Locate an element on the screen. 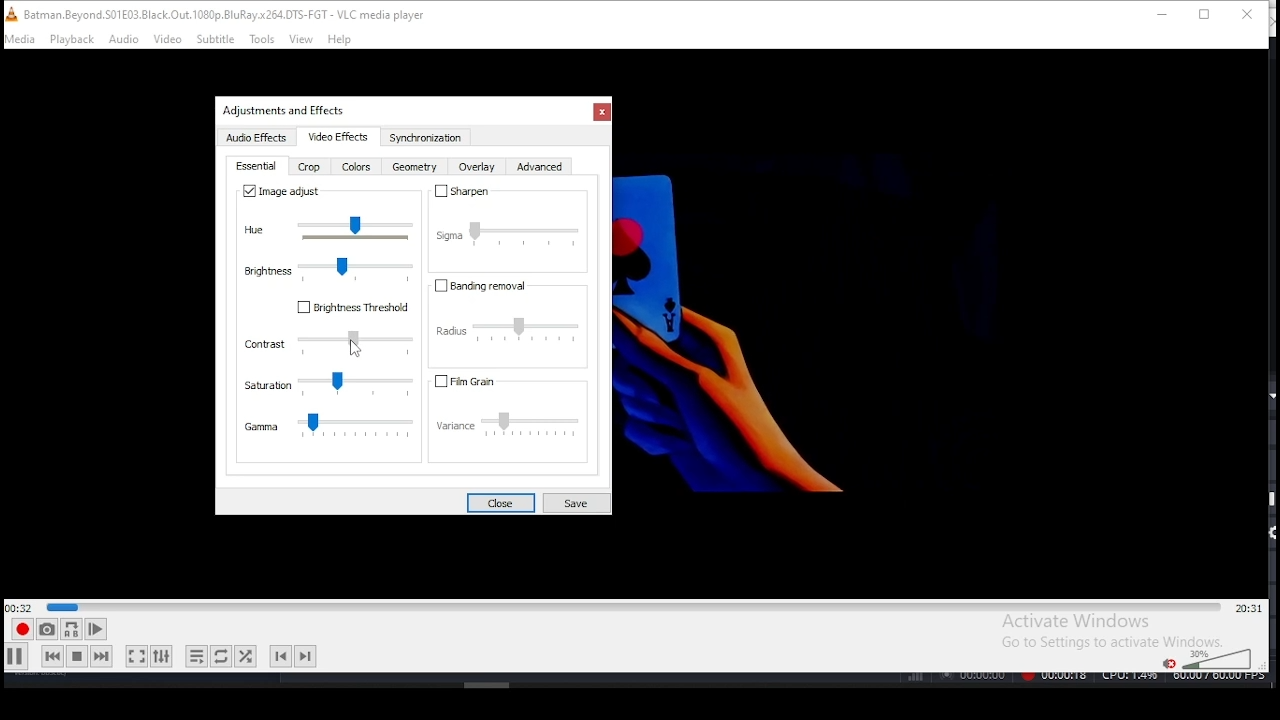 The image size is (1280, 720). icon and filename is located at coordinates (222, 13).